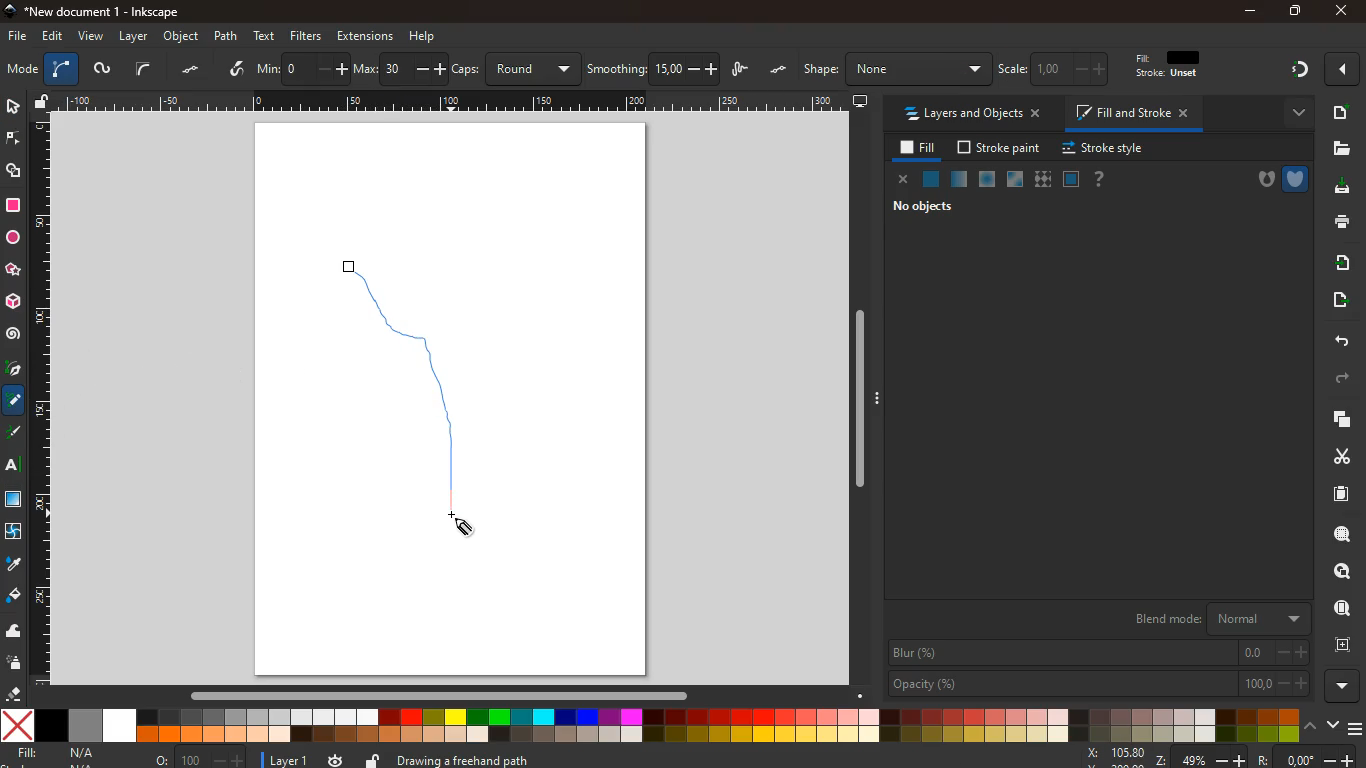 The image size is (1366, 768). I want to click on frame, so click(1340, 643).